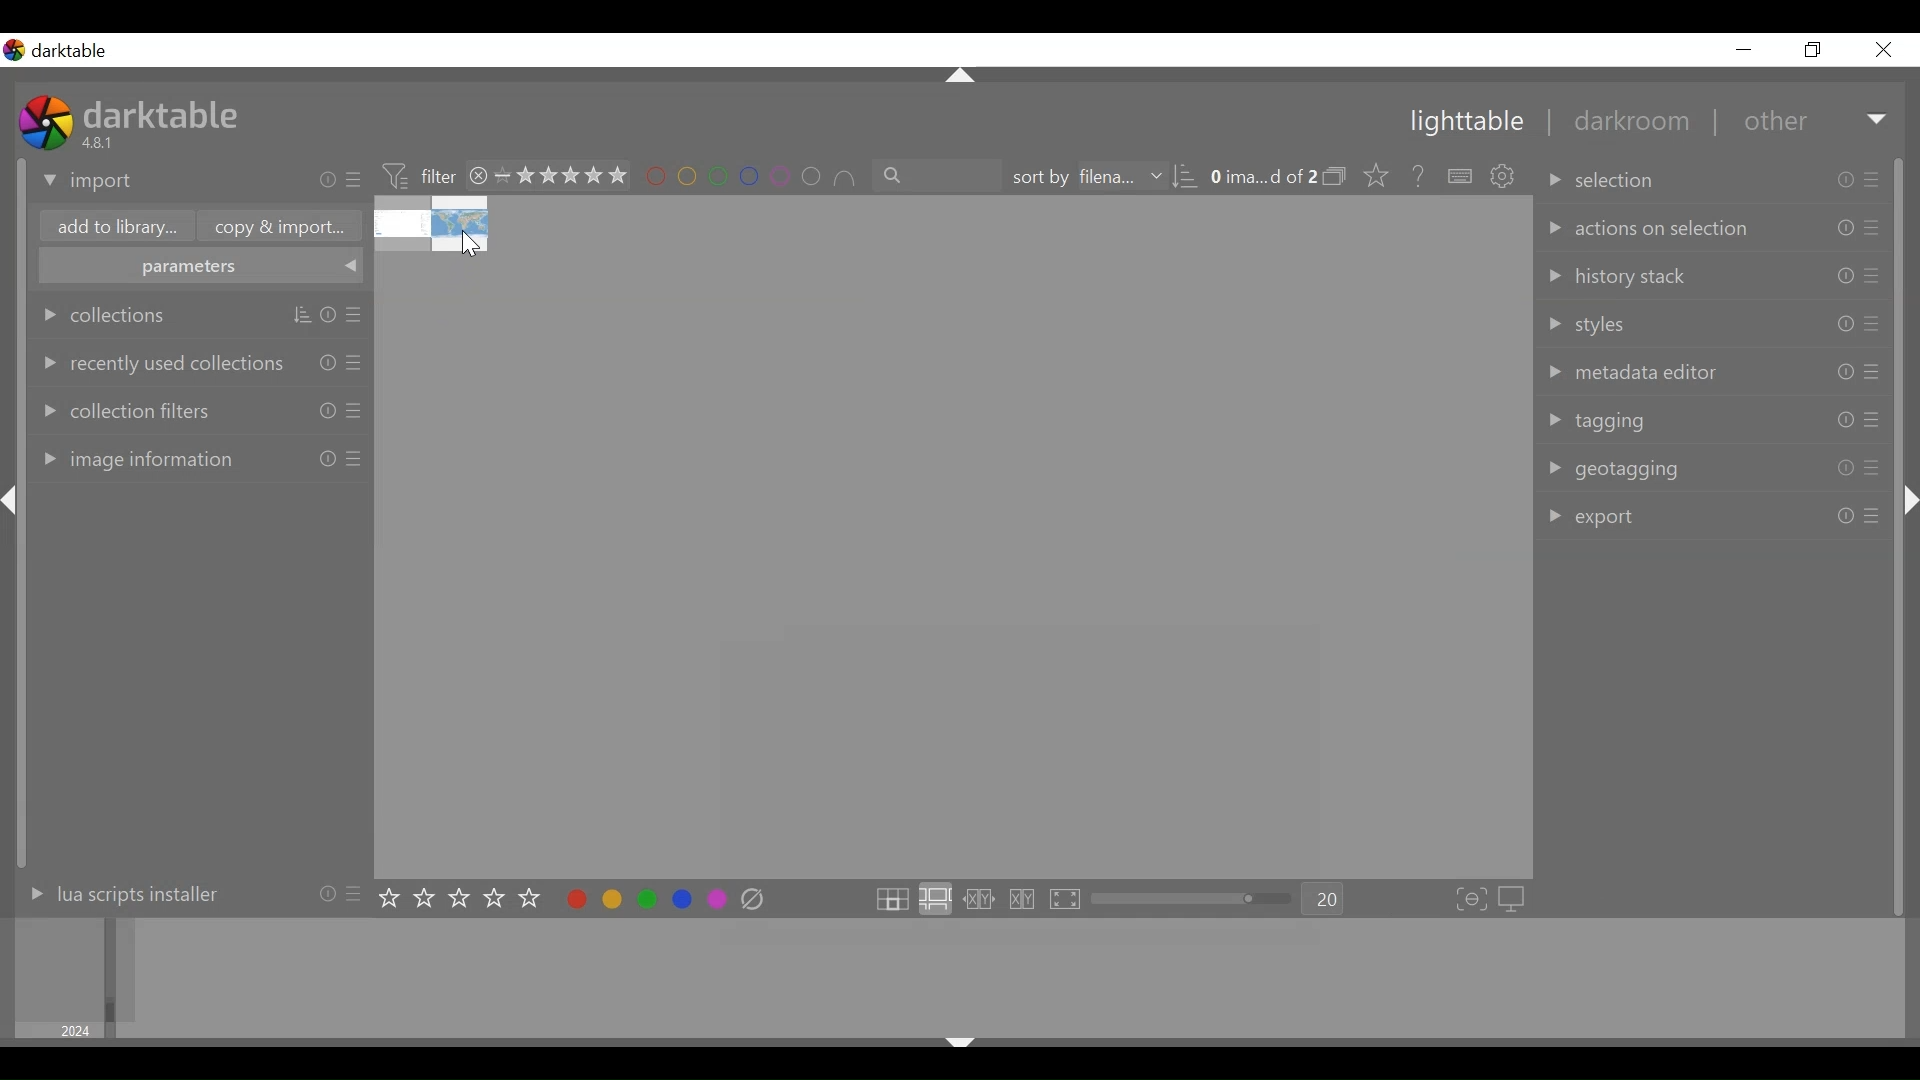 Image resolution: width=1920 pixels, height=1080 pixels. Describe the element at coordinates (1874, 278) in the screenshot. I see `` at that location.